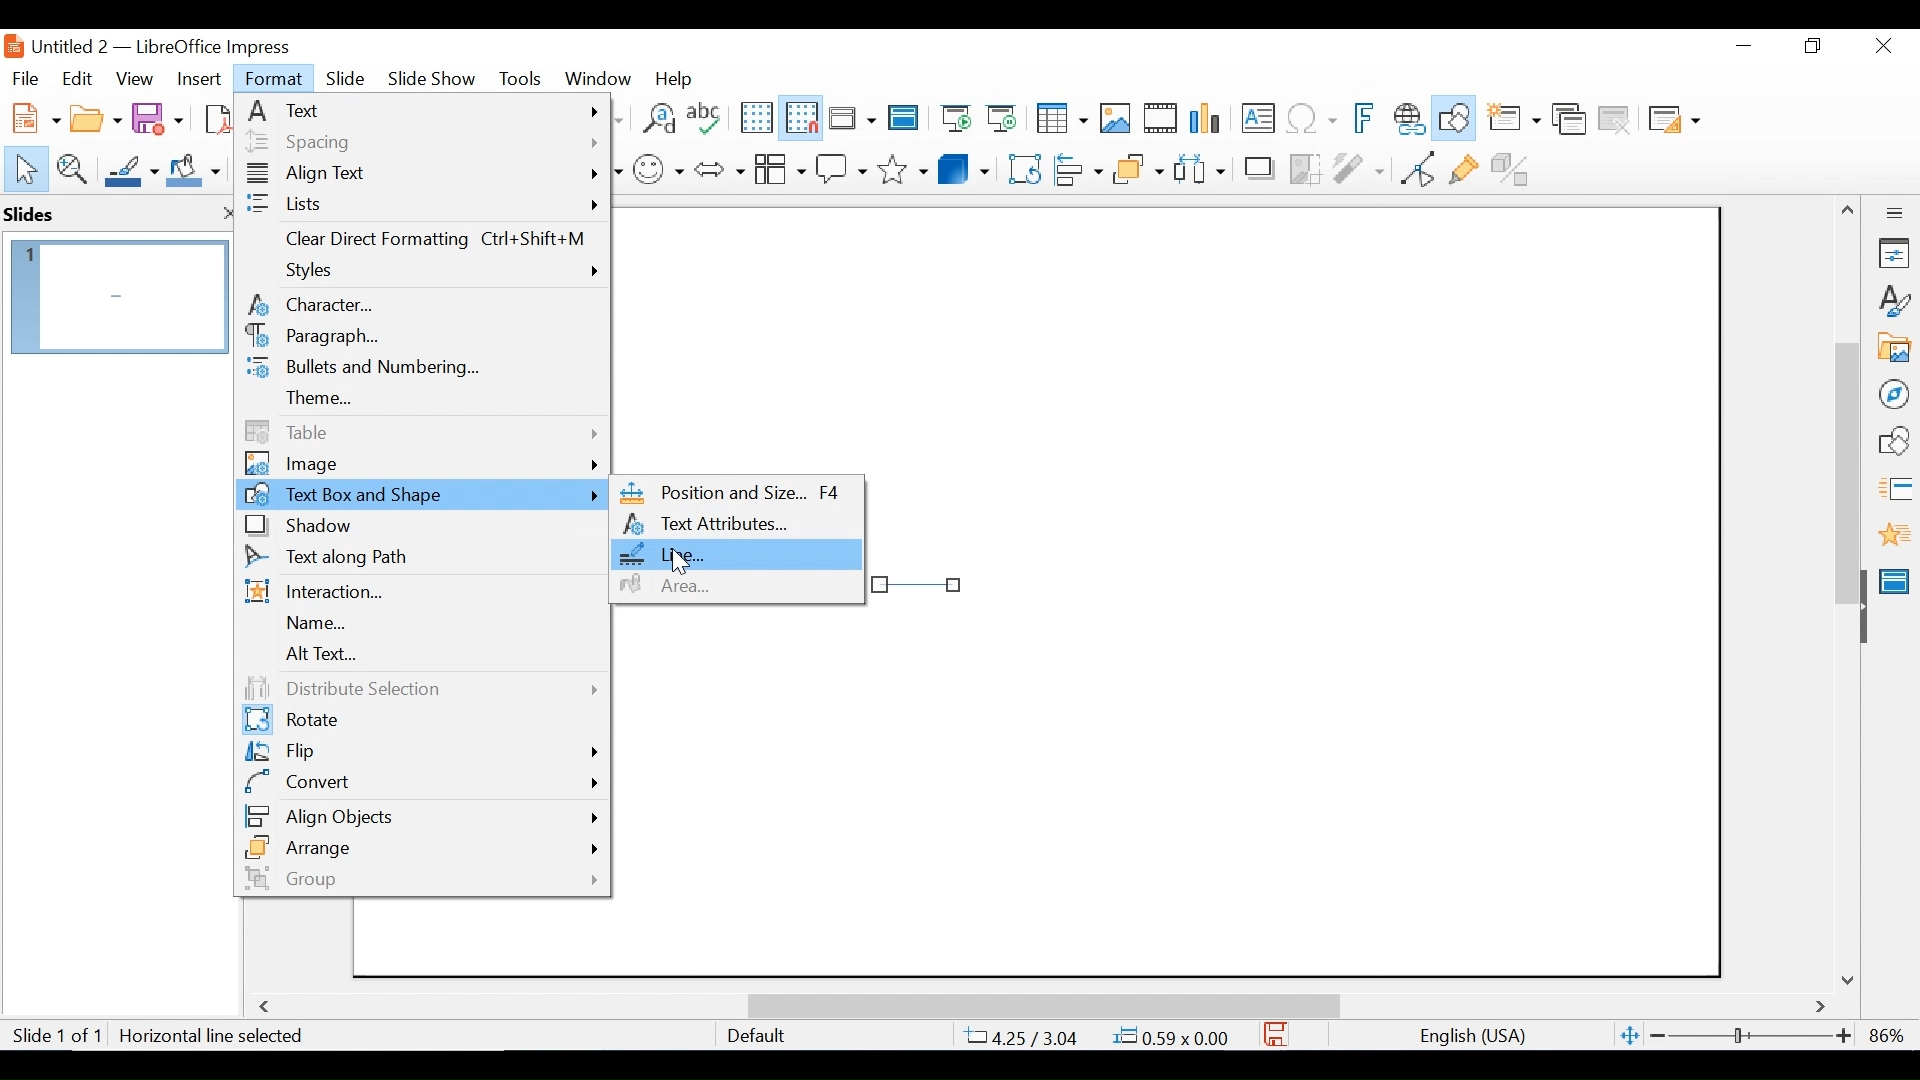 The height and width of the screenshot is (1080, 1920). What do you see at coordinates (71, 167) in the screenshot?
I see `Zoom & Pan` at bounding box center [71, 167].